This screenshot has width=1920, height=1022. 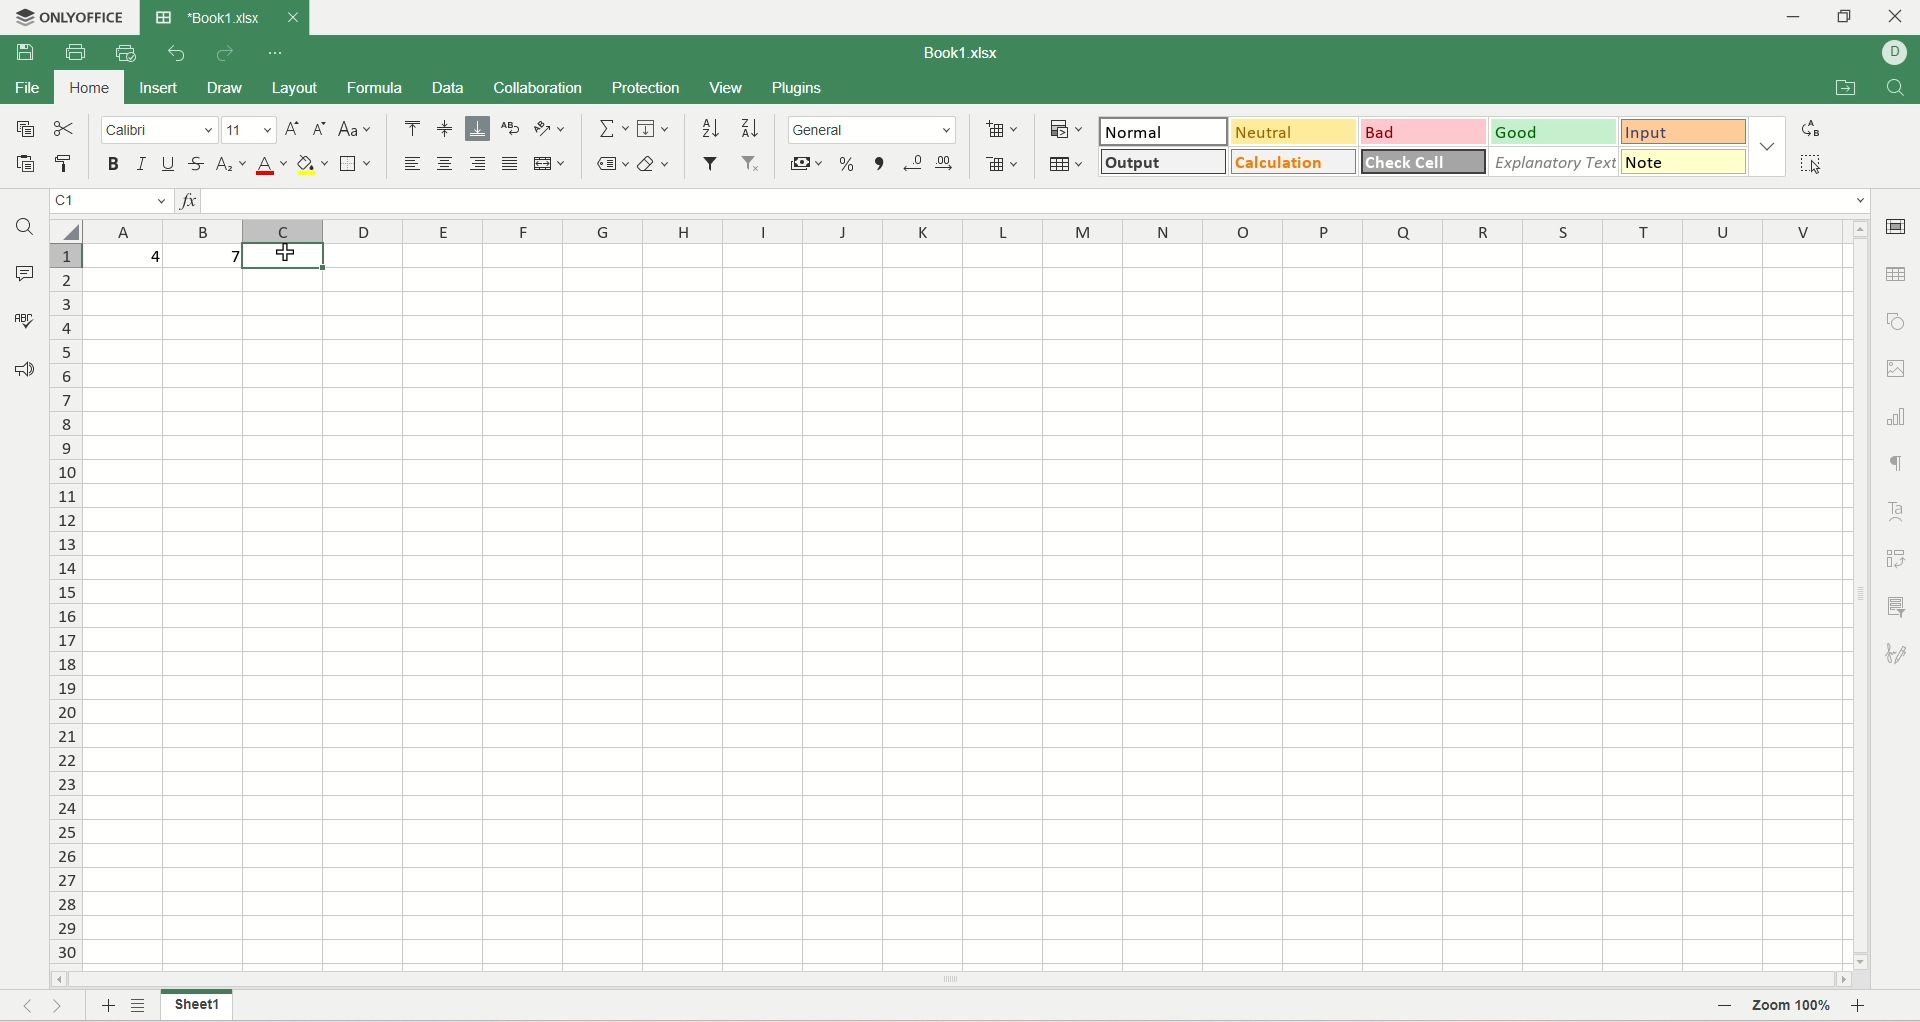 I want to click on paragraph settings, so click(x=1903, y=463).